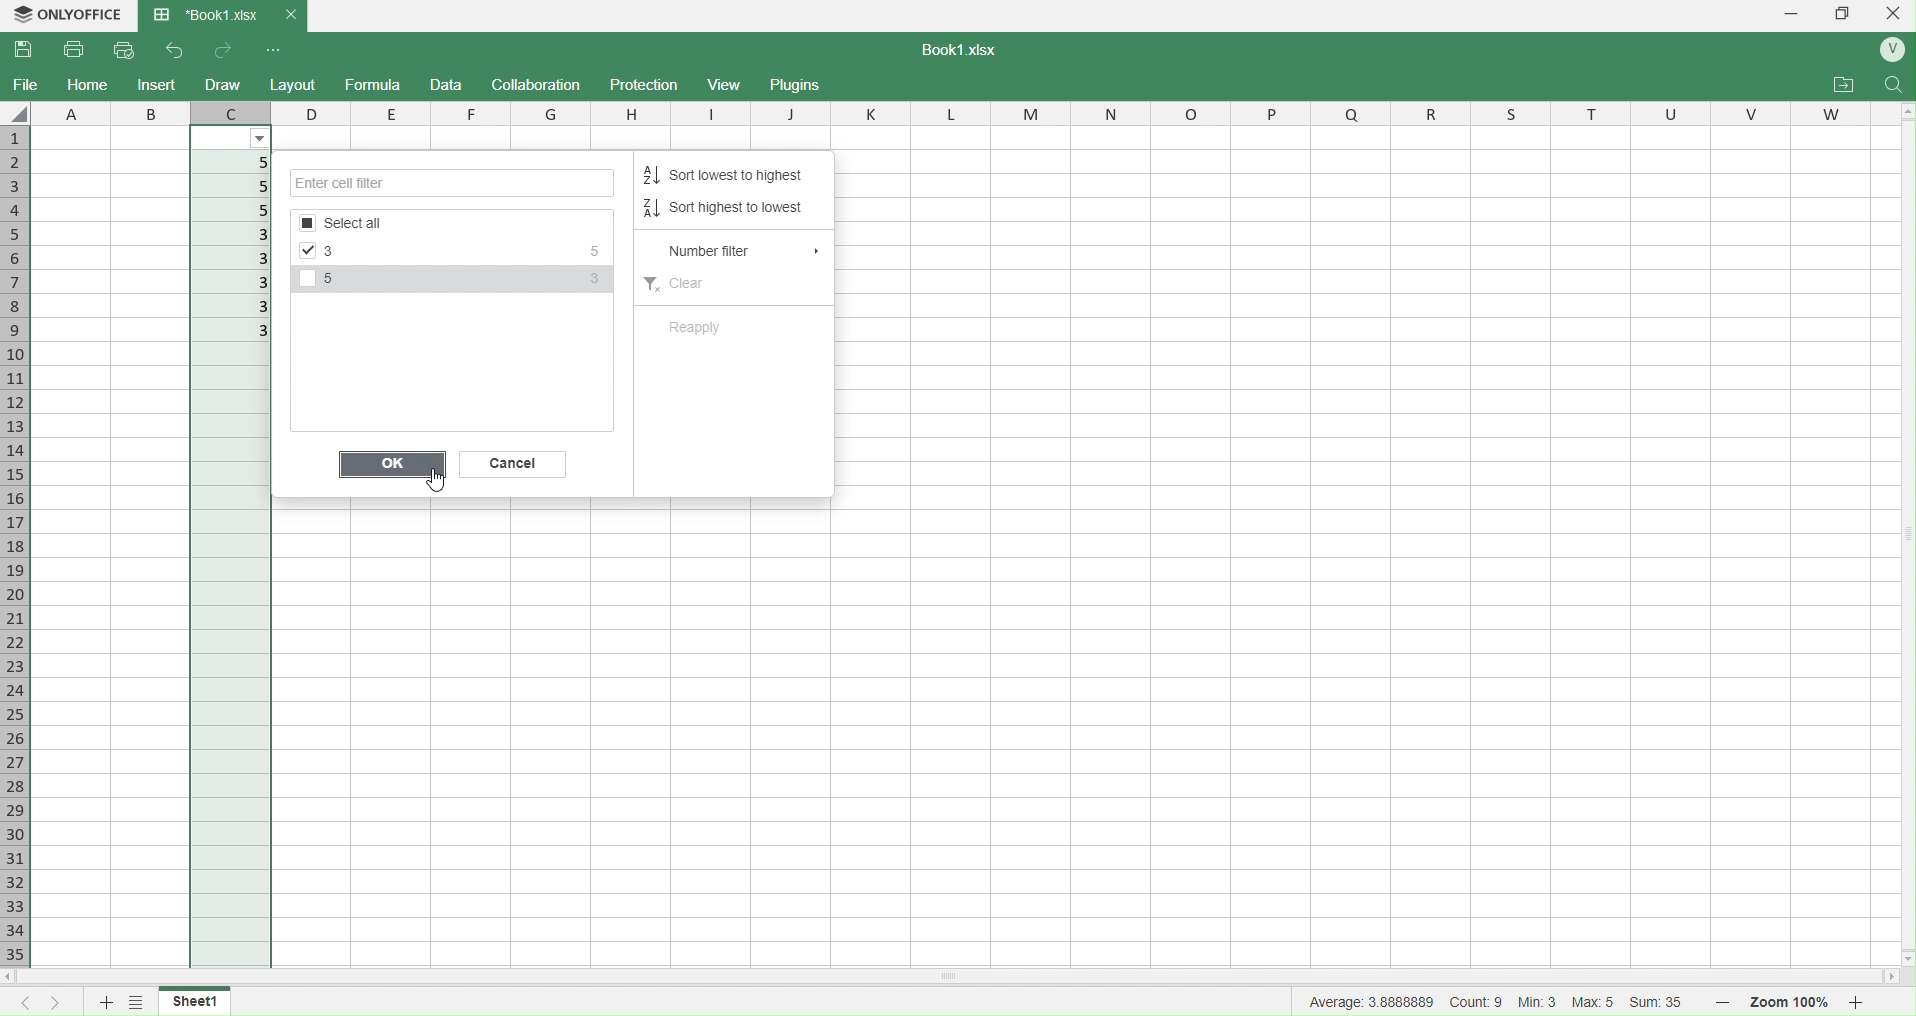  Describe the element at coordinates (274, 51) in the screenshot. I see `Customize Quick access toolbar` at that location.